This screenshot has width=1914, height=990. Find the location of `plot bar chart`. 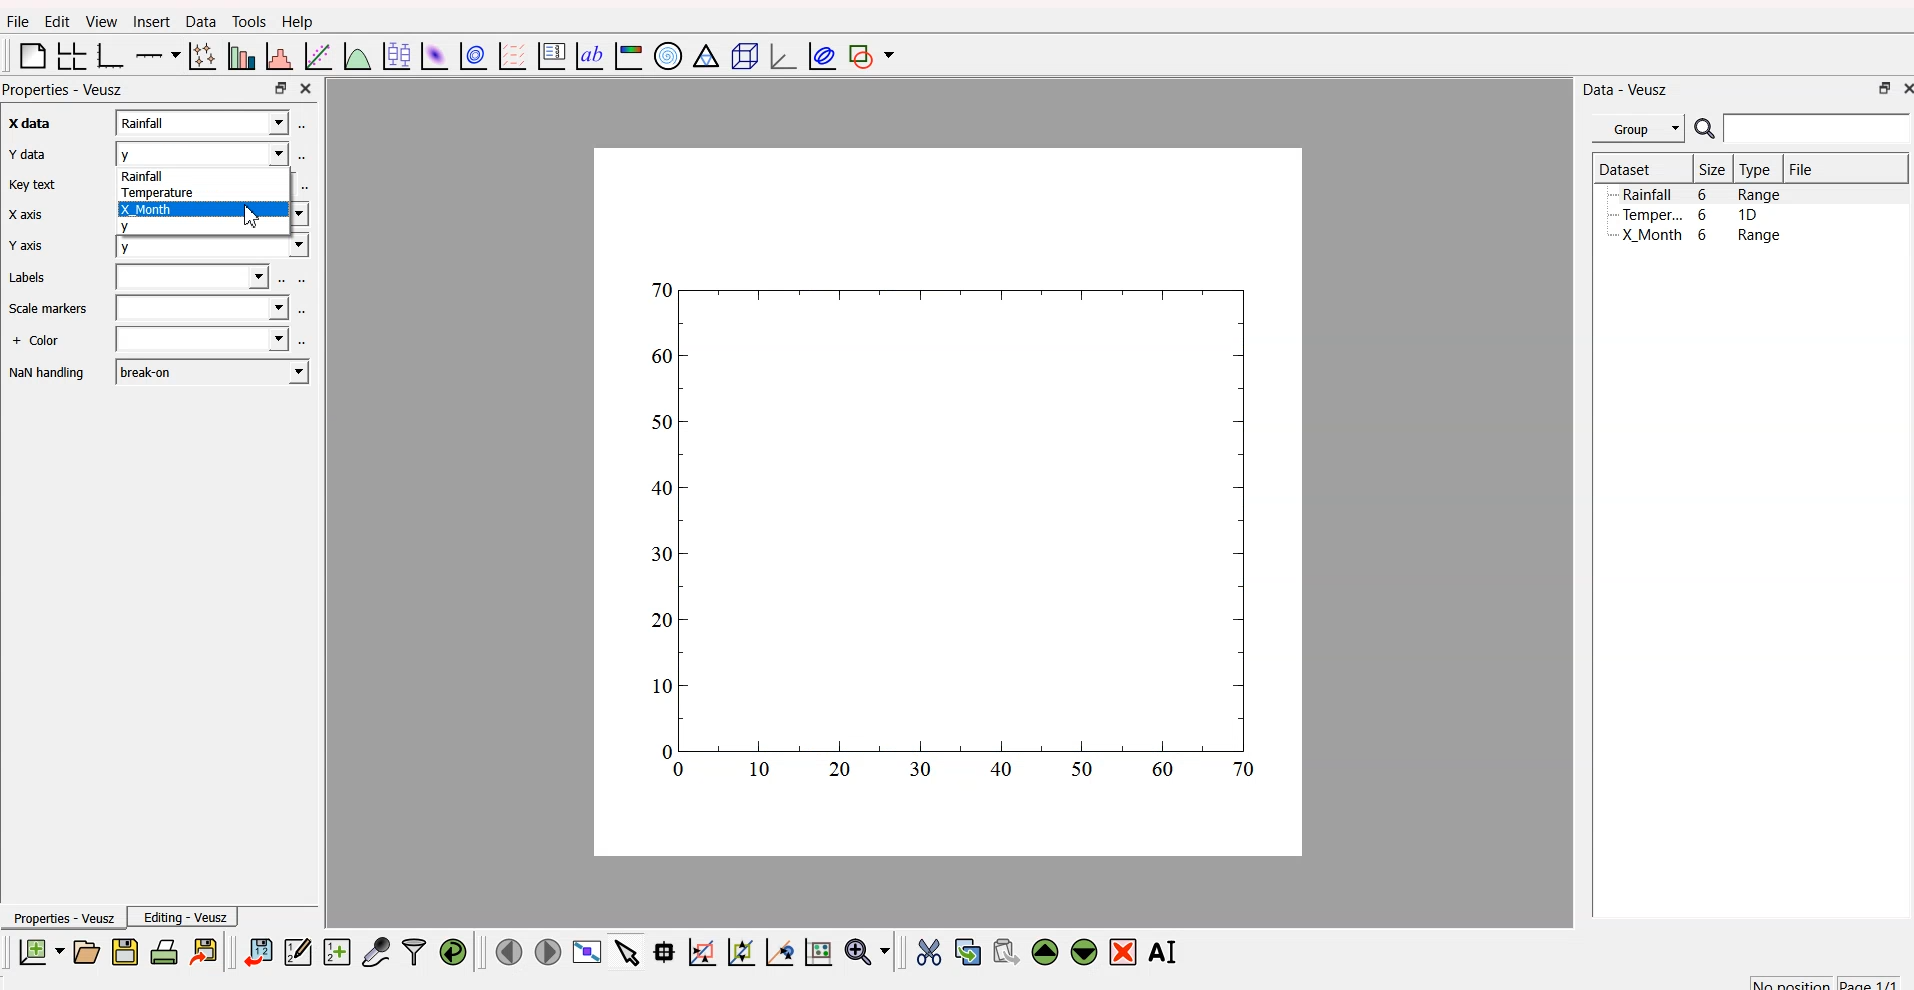

plot bar chart is located at coordinates (238, 55).